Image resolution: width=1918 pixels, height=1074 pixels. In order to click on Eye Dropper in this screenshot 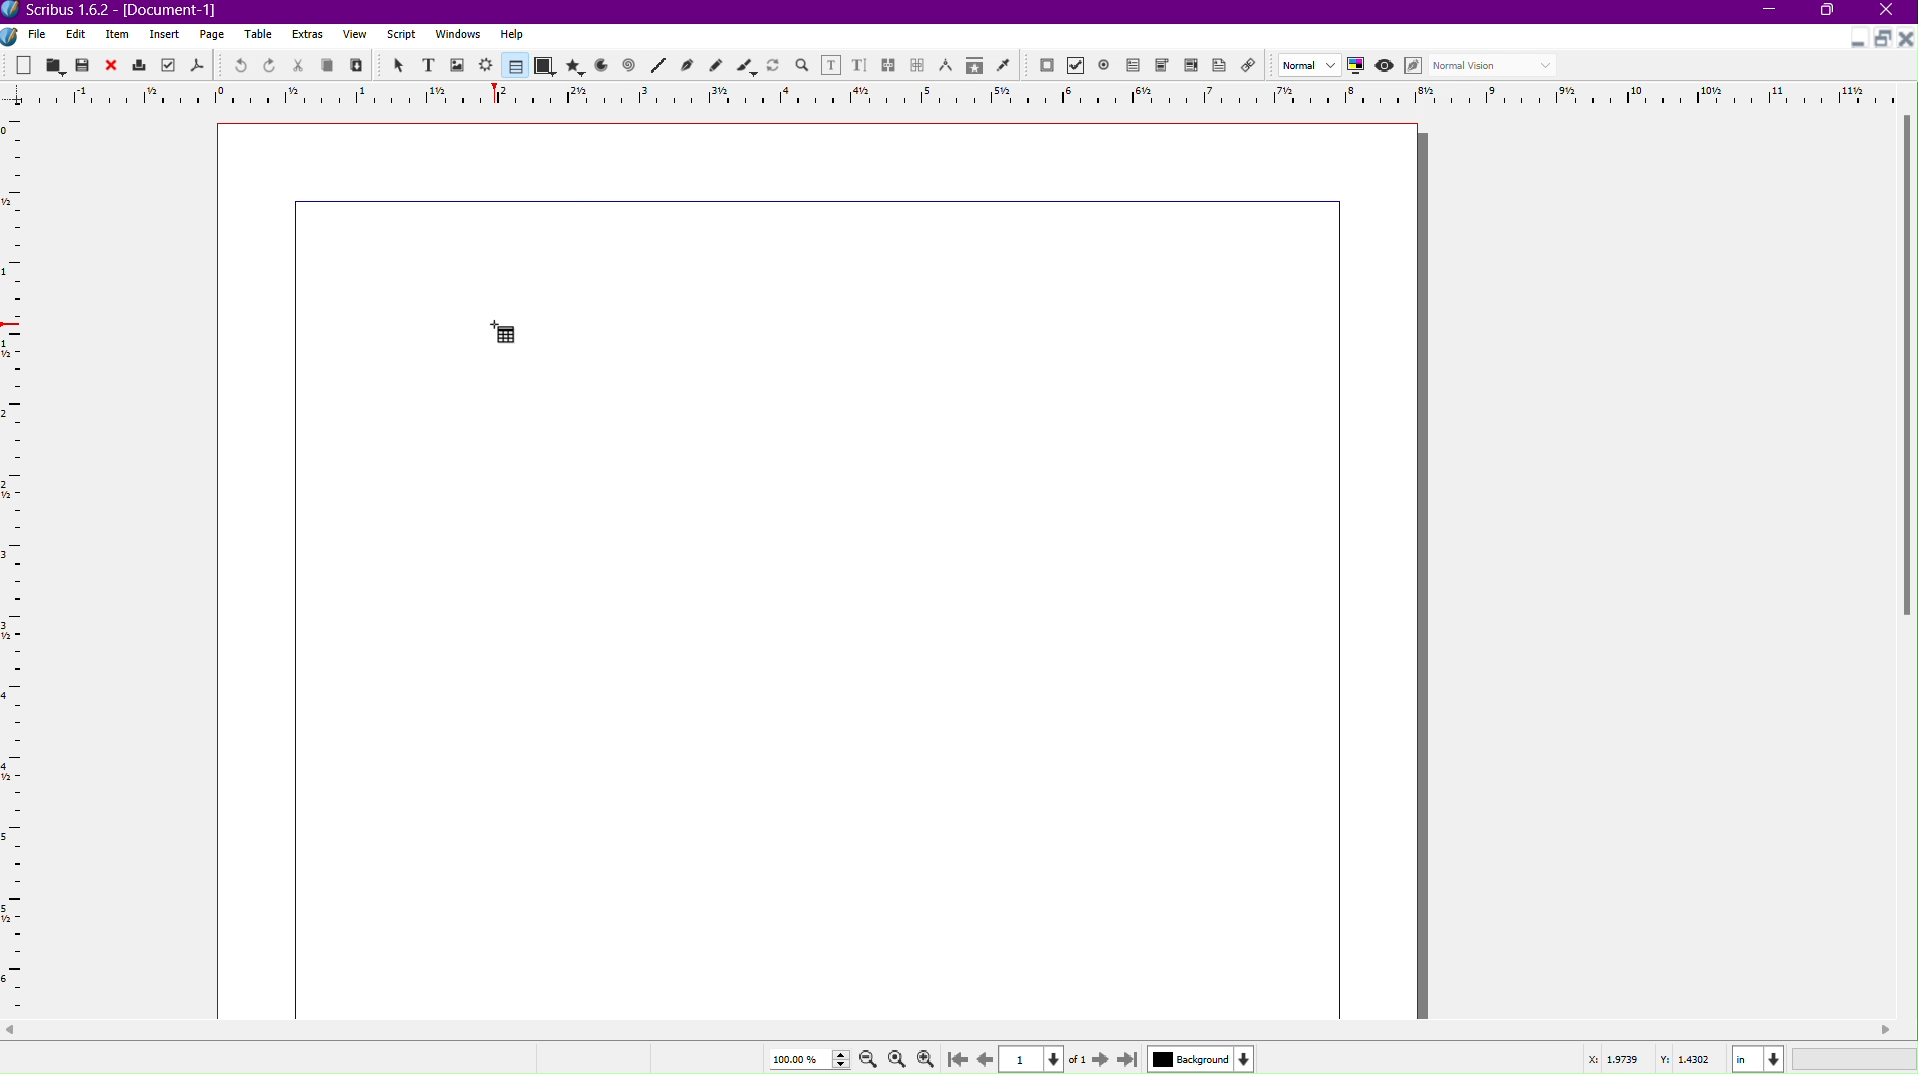, I will do `click(1003, 65)`.